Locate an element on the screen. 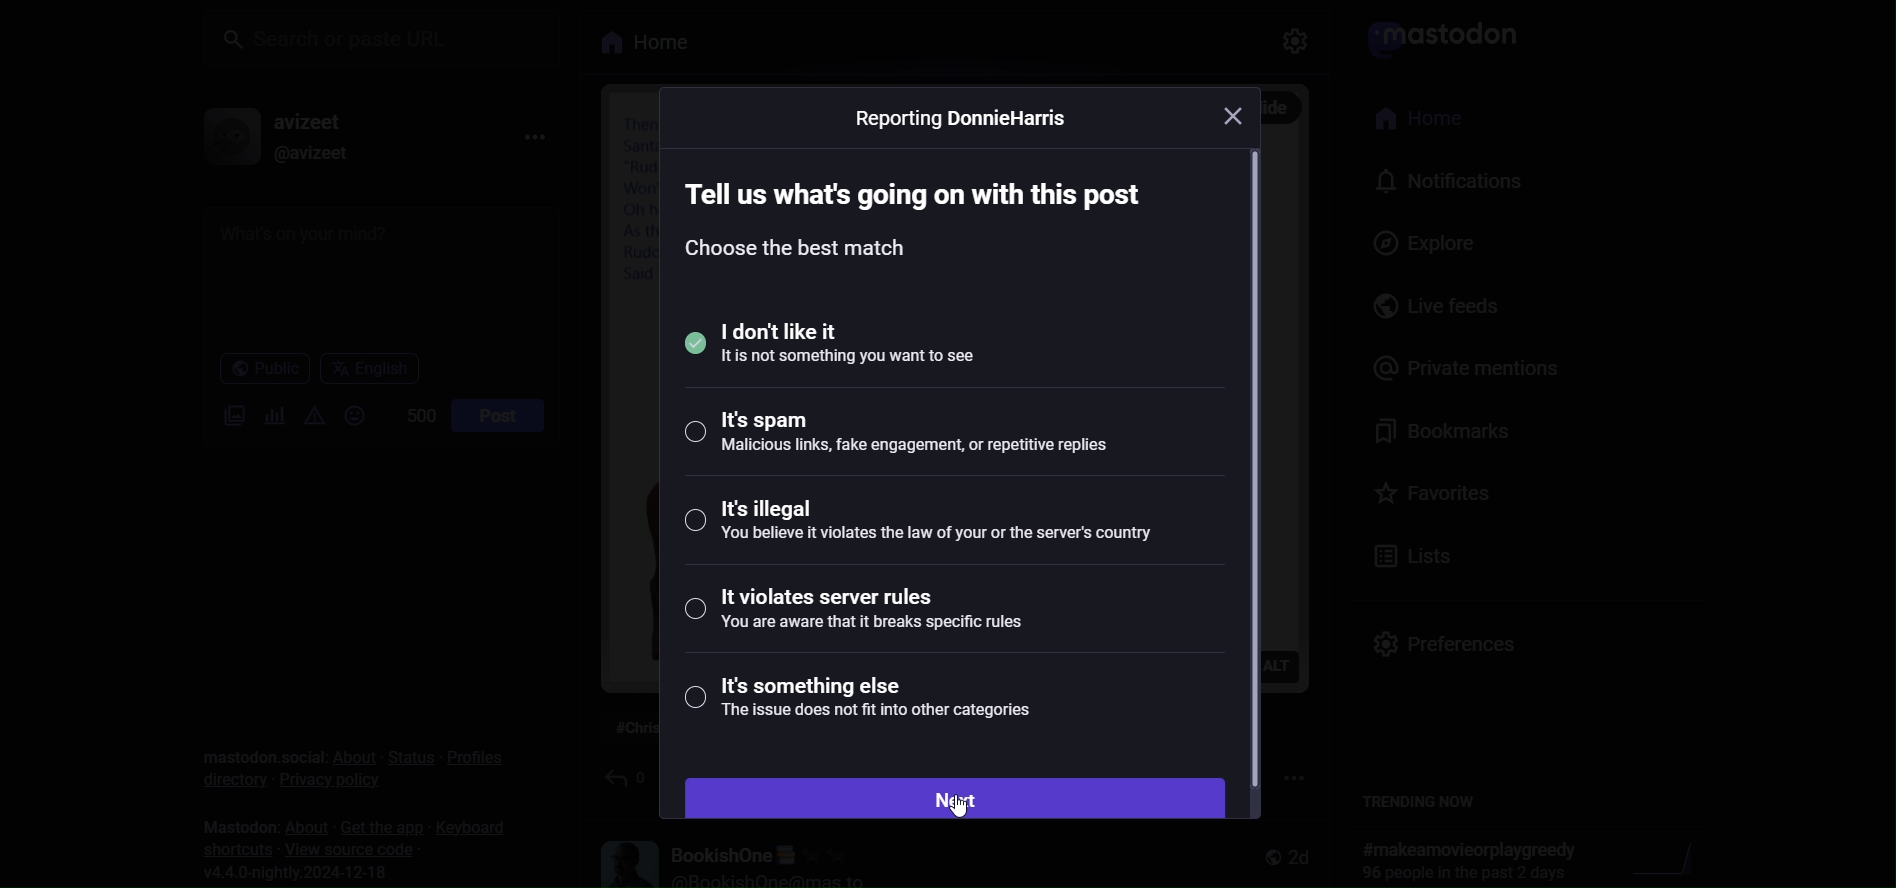 This screenshot has width=1896, height=888. Reporting DonnieHarris is located at coordinates (967, 121).